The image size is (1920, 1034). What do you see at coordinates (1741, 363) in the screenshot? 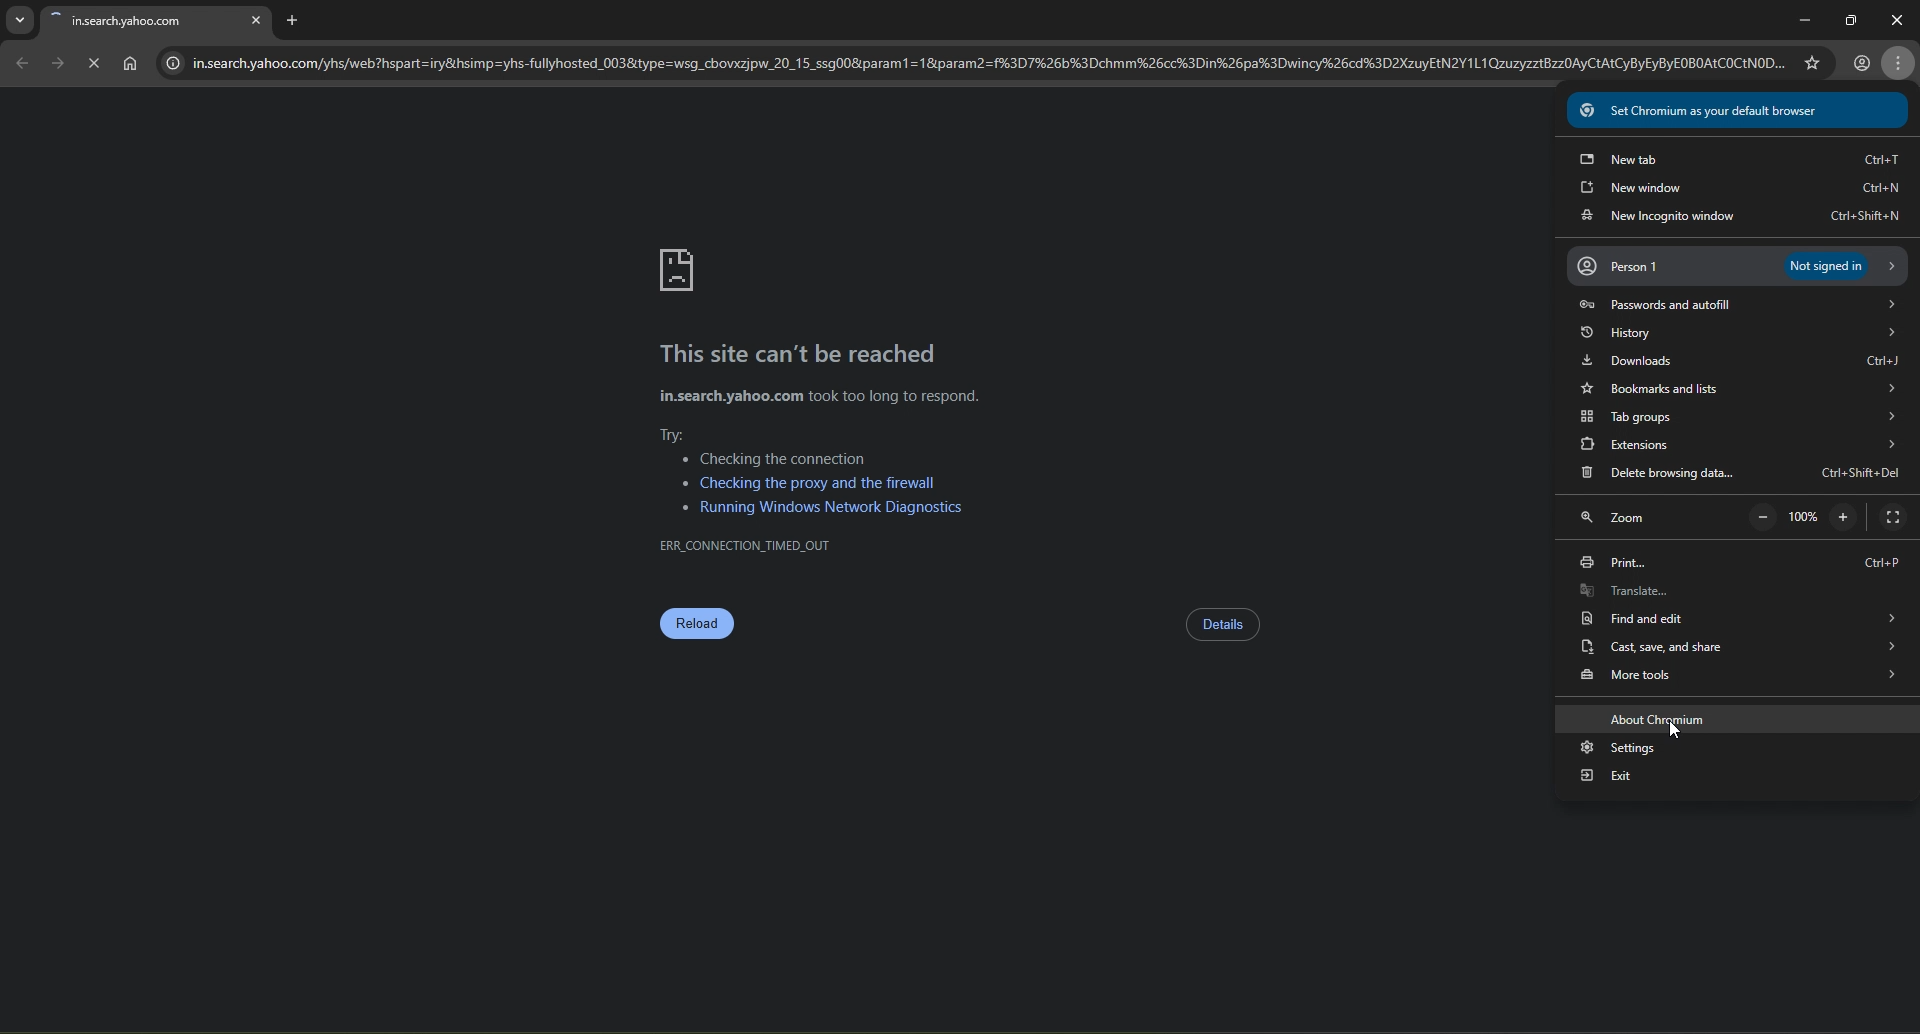
I see `Downloads` at bounding box center [1741, 363].